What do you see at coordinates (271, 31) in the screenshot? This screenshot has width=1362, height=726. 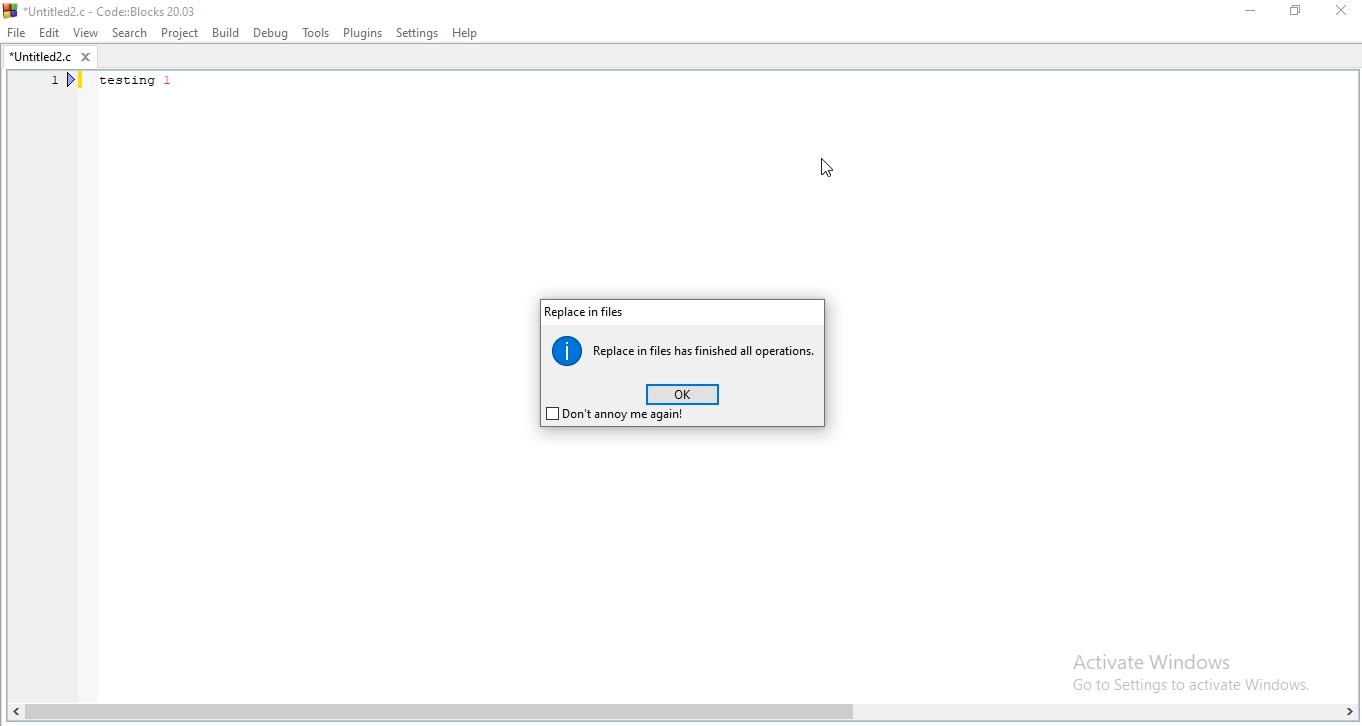 I see `Debug ` at bounding box center [271, 31].